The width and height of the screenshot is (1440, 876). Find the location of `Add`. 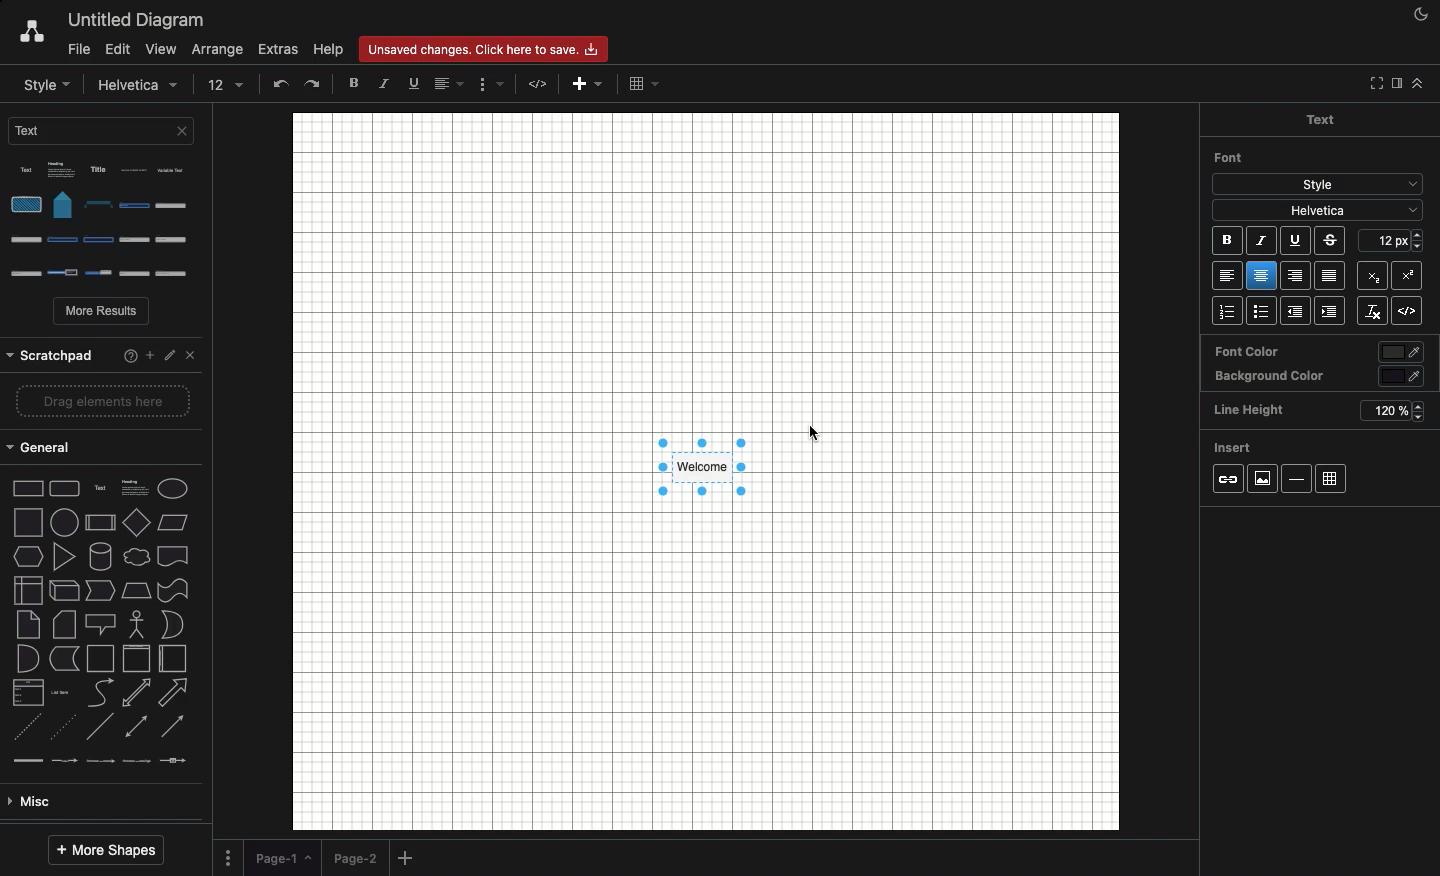

Add is located at coordinates (638, 87).